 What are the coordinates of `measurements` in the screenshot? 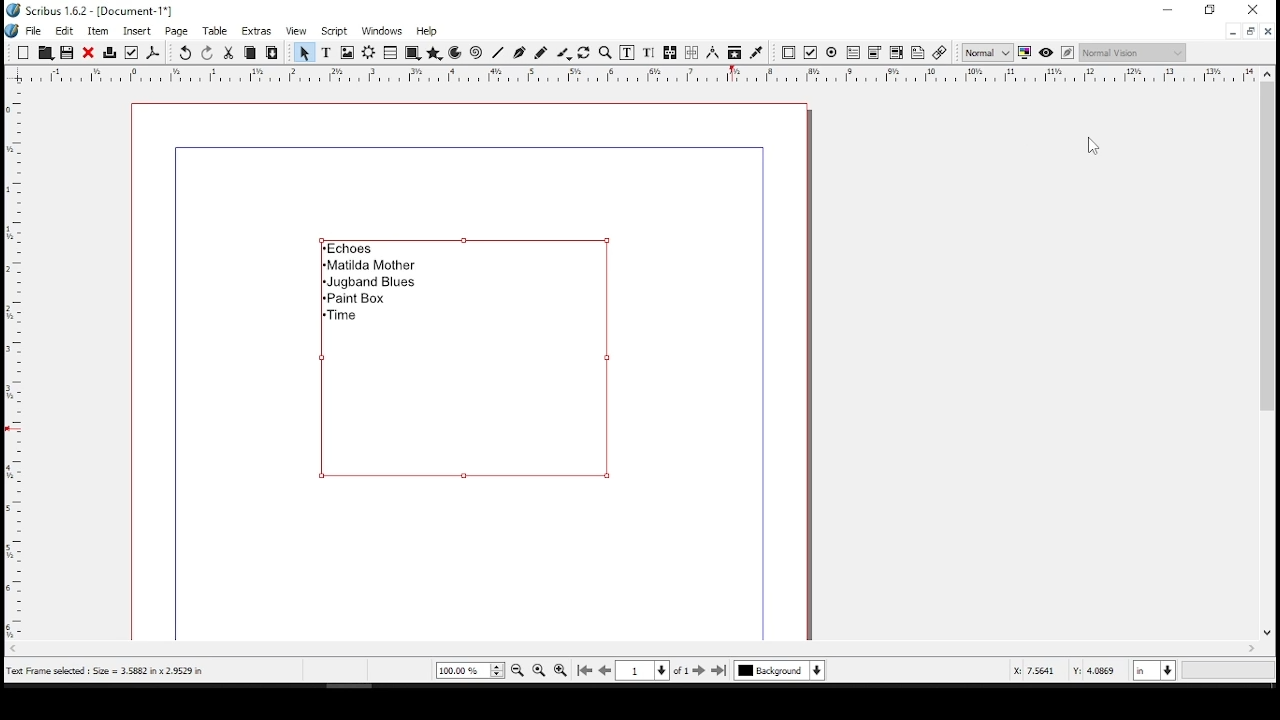 It's located at (712, 53).